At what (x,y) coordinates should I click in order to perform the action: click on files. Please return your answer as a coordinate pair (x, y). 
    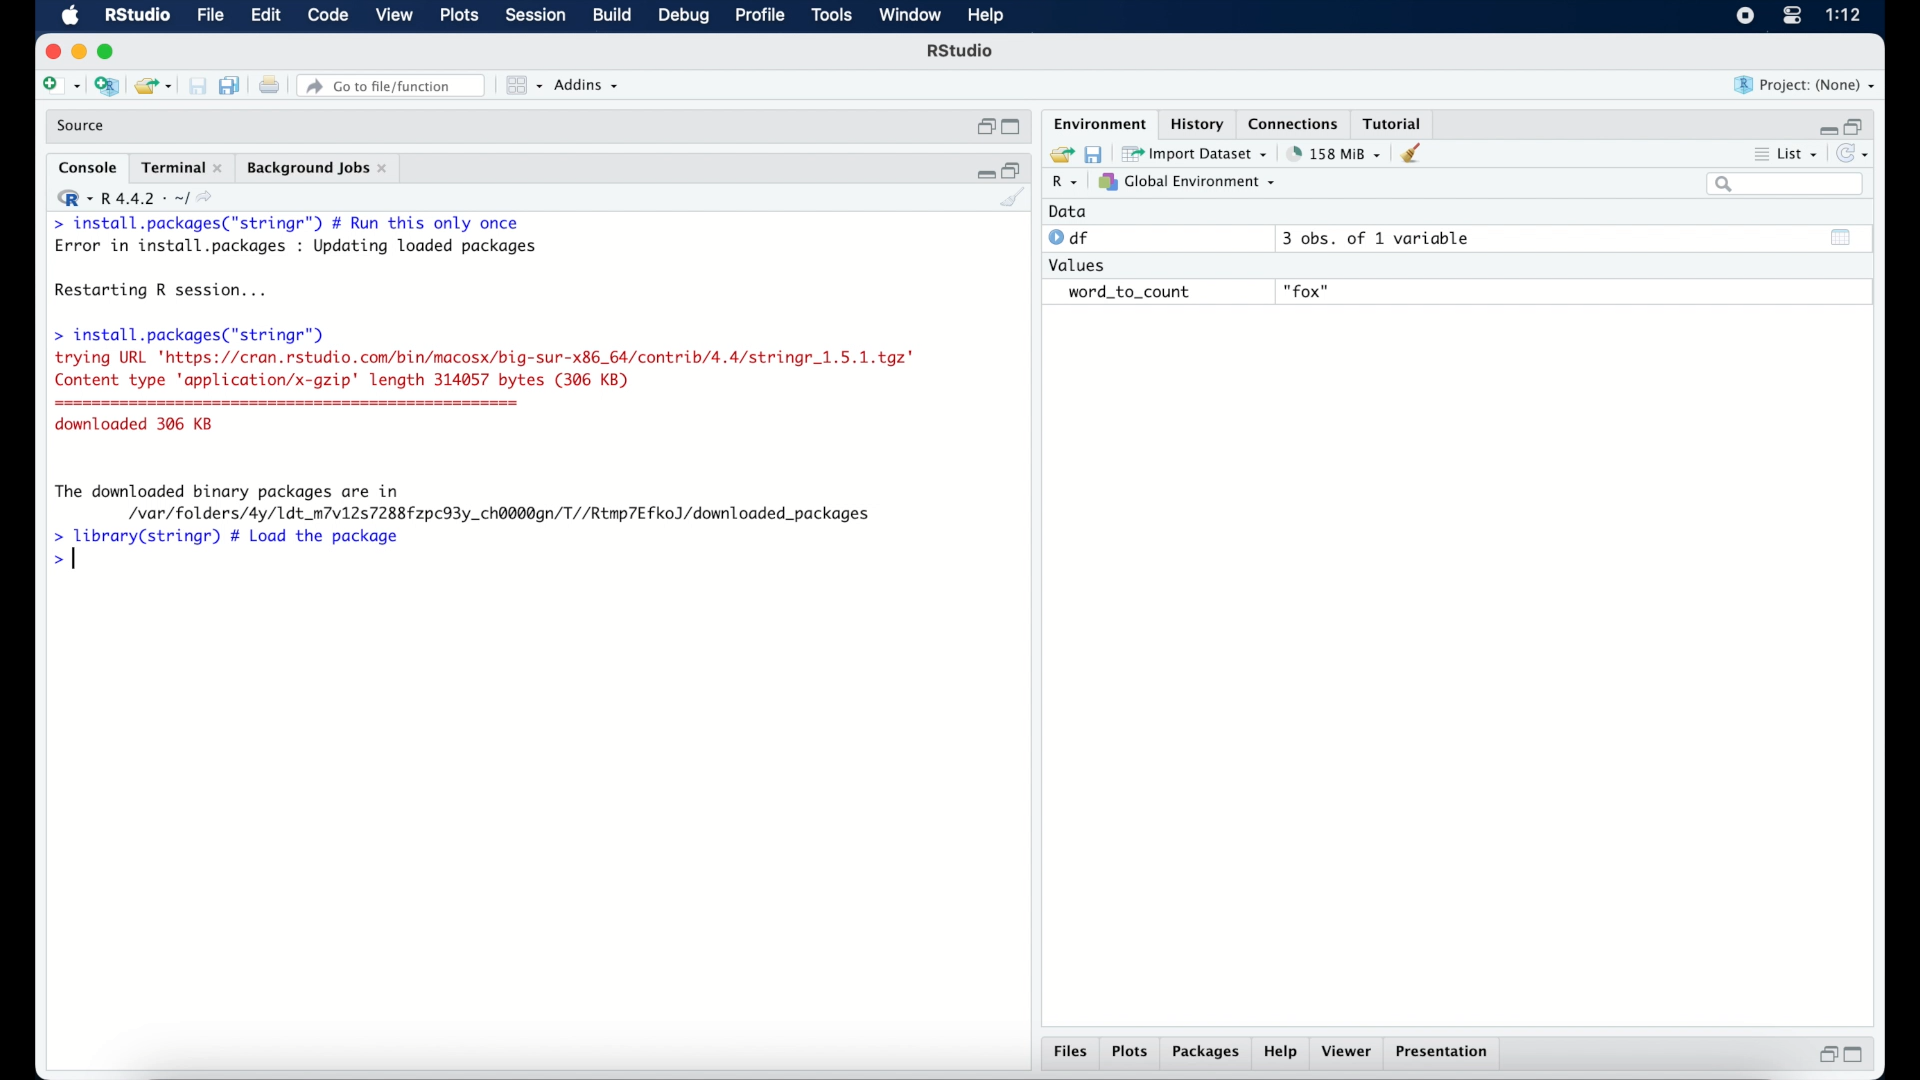
    Looking at the image, I should click on (1074, 1052).